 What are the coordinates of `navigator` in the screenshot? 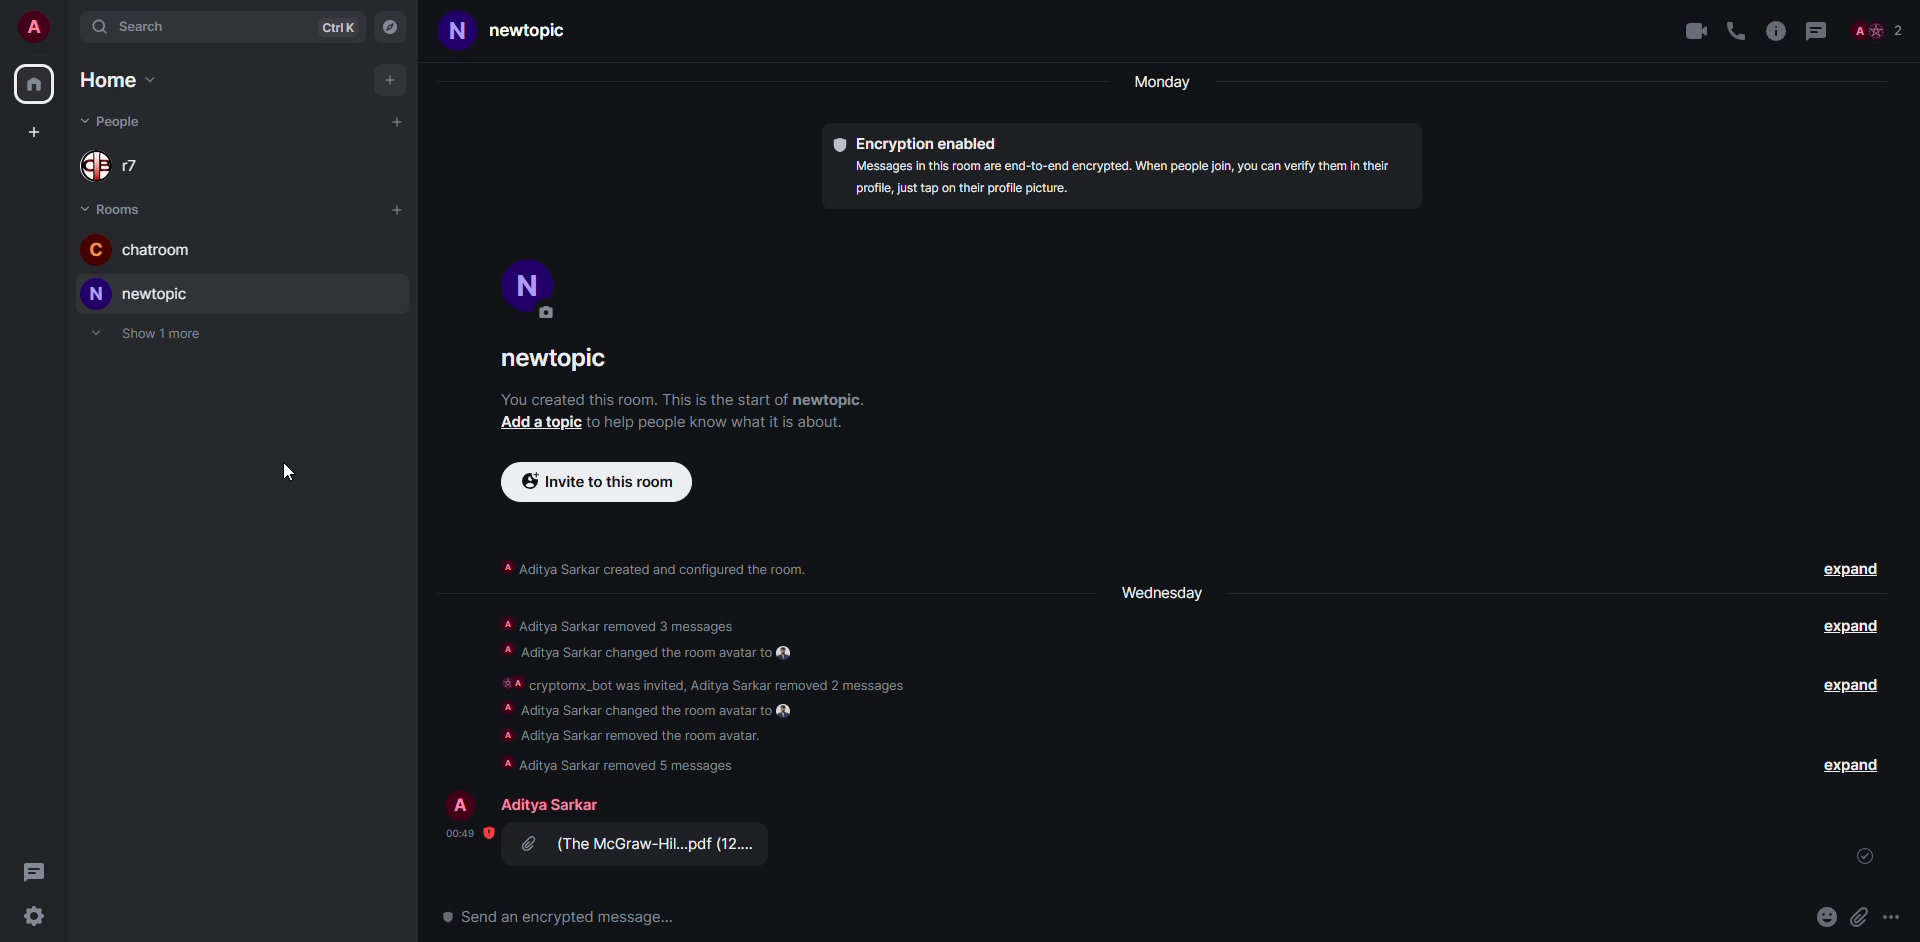 It's located at (391, 28).